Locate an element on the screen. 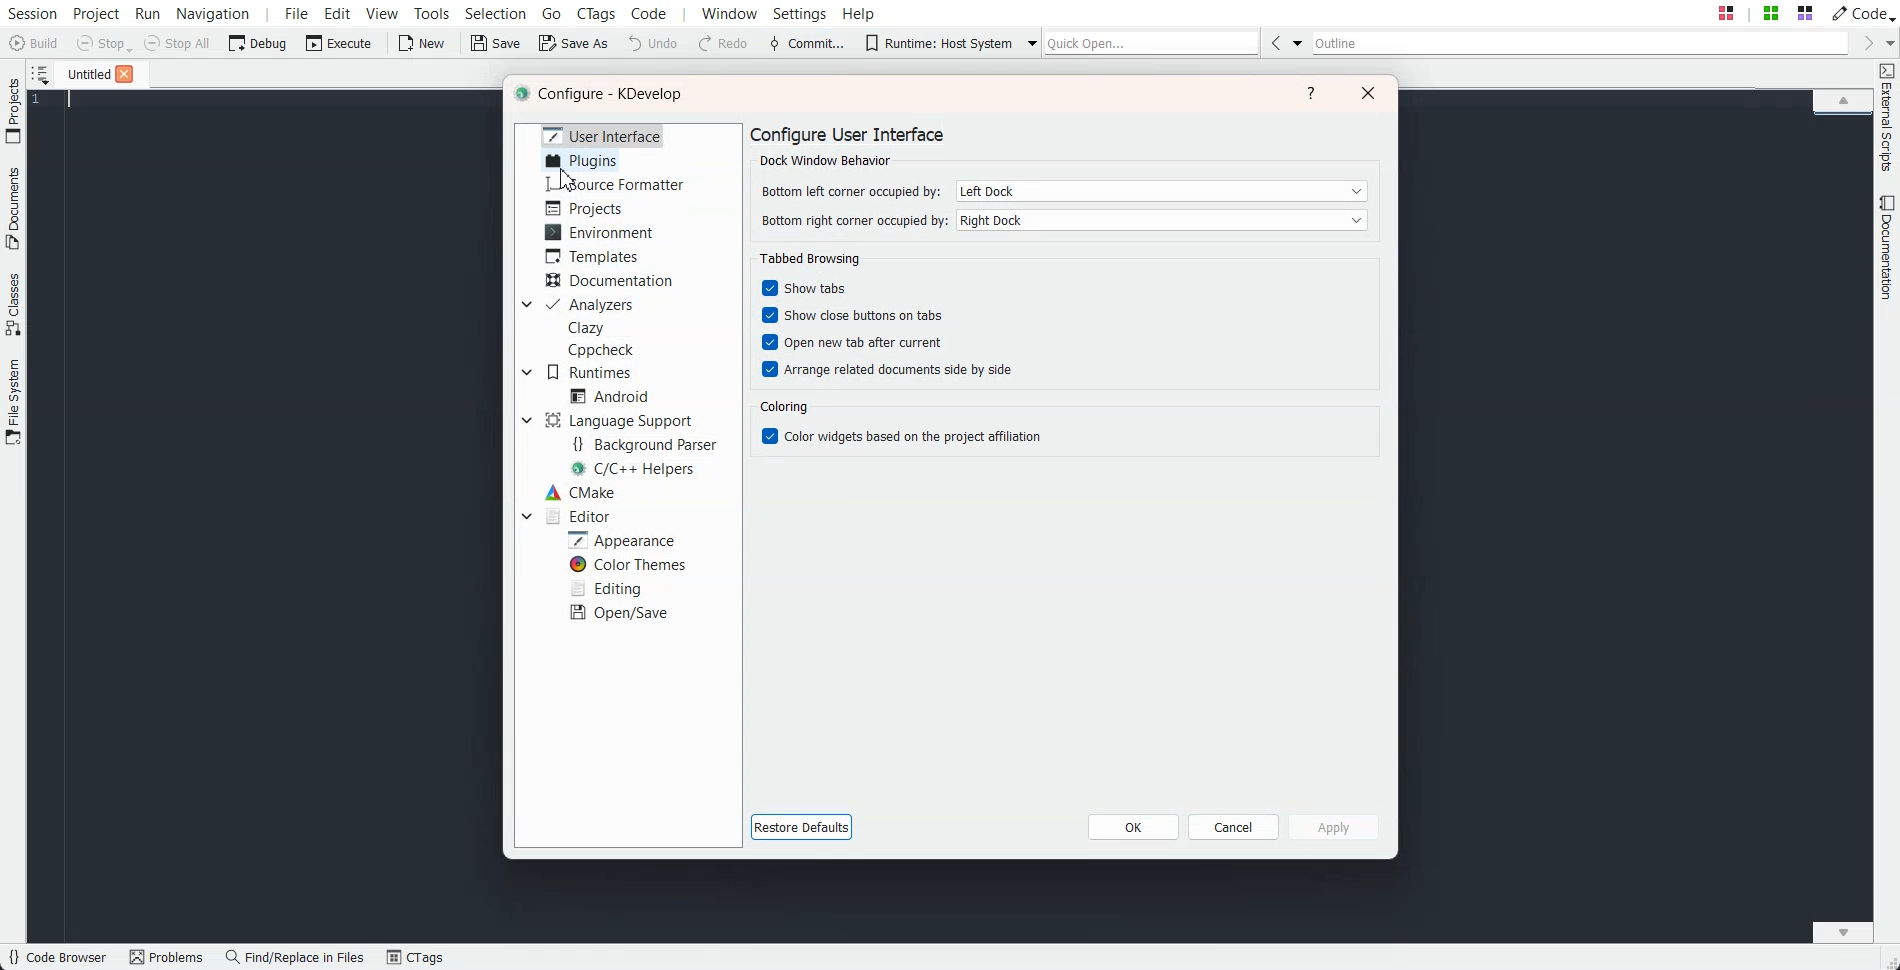  Android is located at coordinates (609, 396).